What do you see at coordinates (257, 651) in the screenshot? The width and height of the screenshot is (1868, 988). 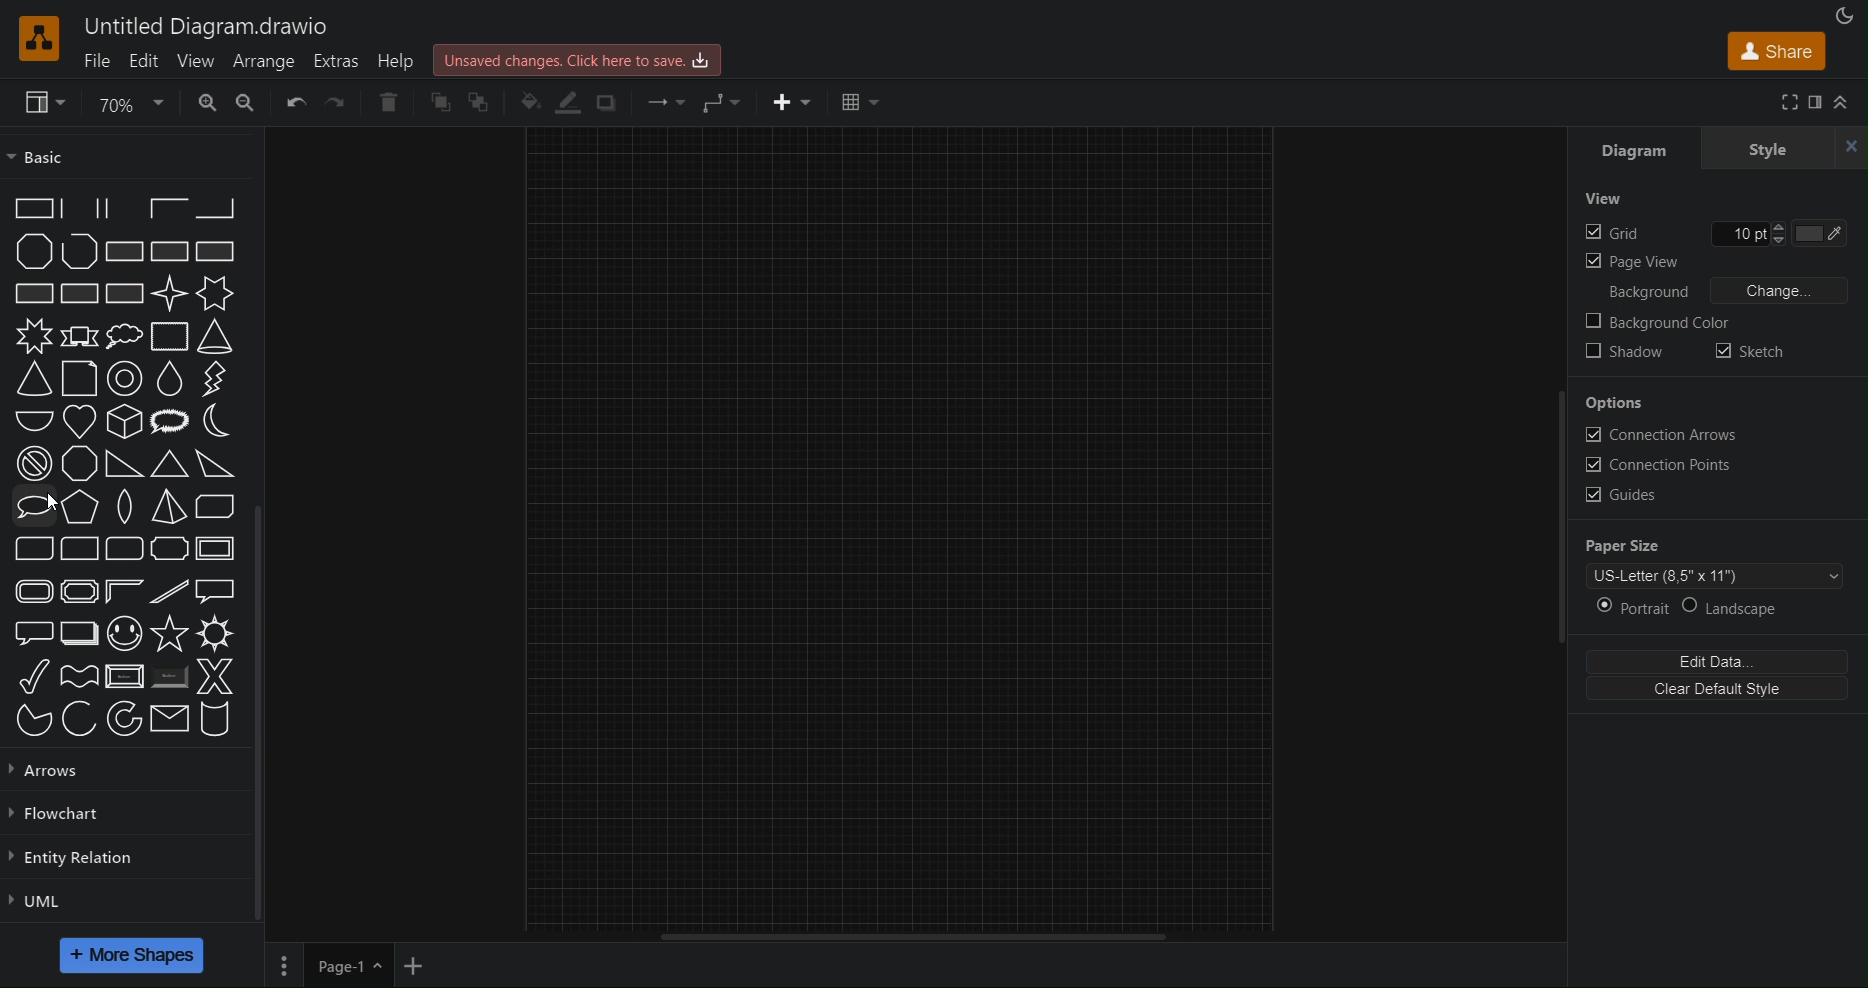 I see `Scrollbar` at bounding box center [257, 651].